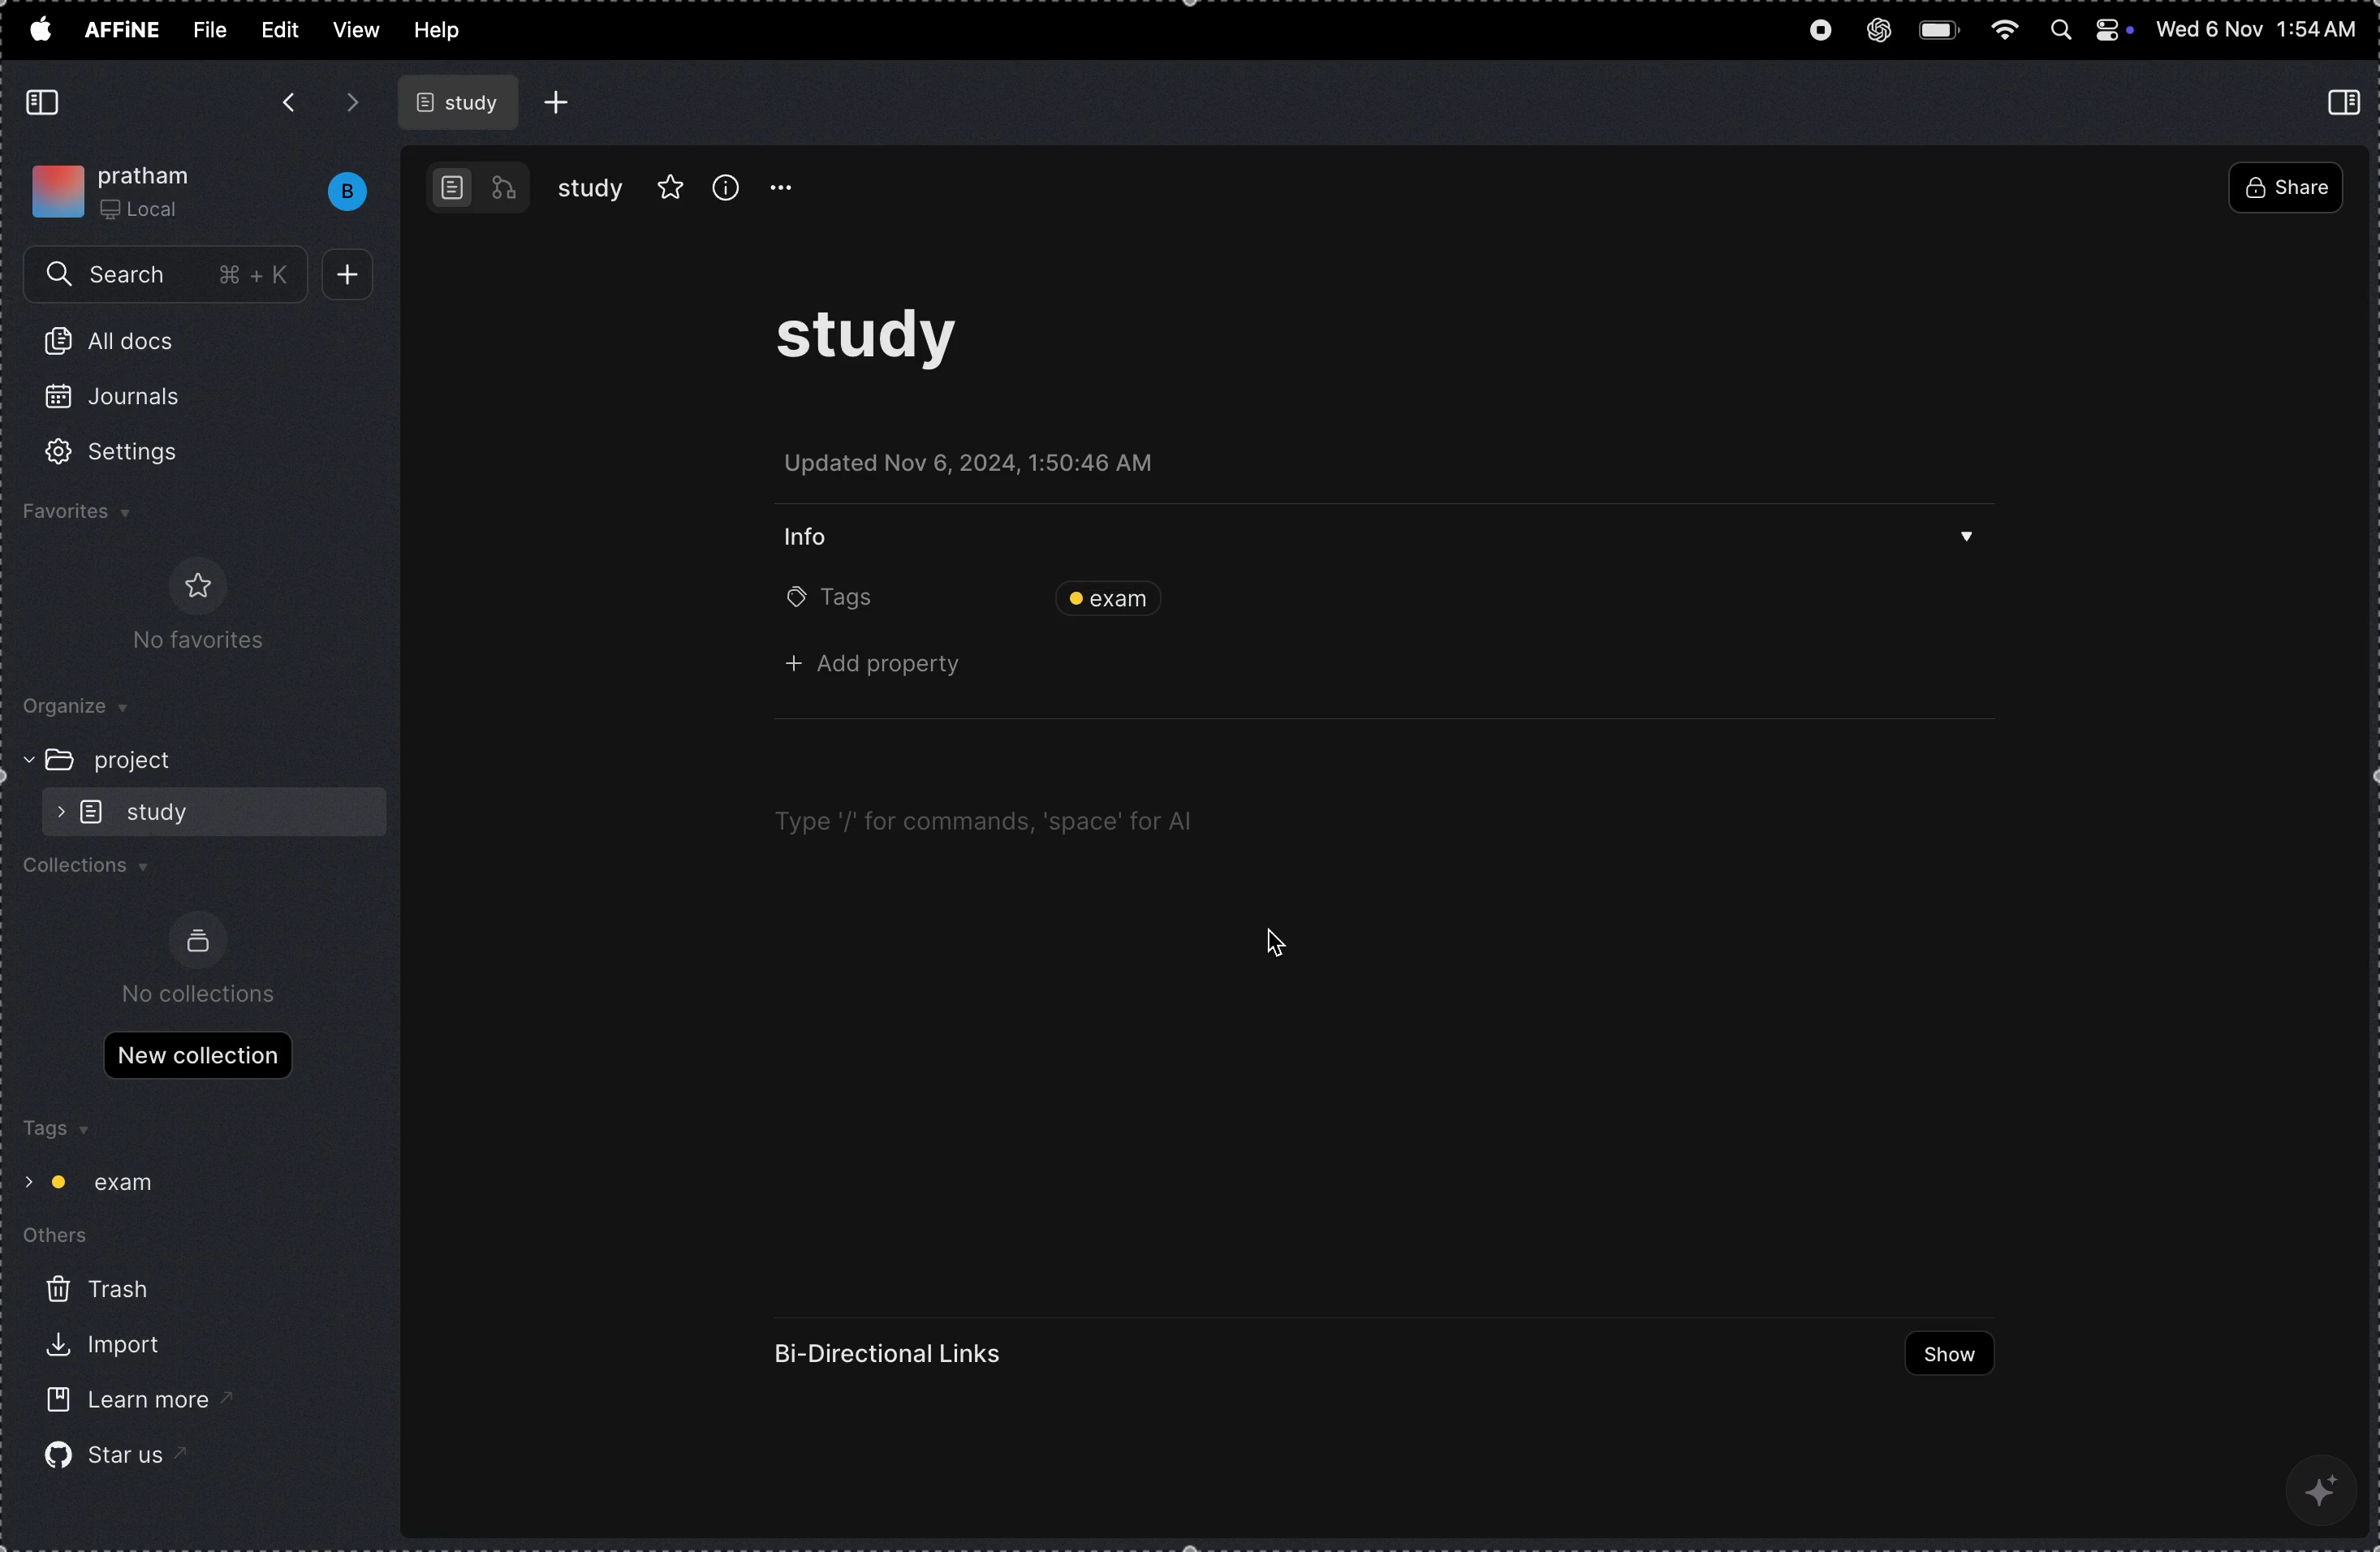 This screenshot has height=1552, width=2380. Describe the element at coordinates (1818, 33) in the screenshot. I see `record` at that location.